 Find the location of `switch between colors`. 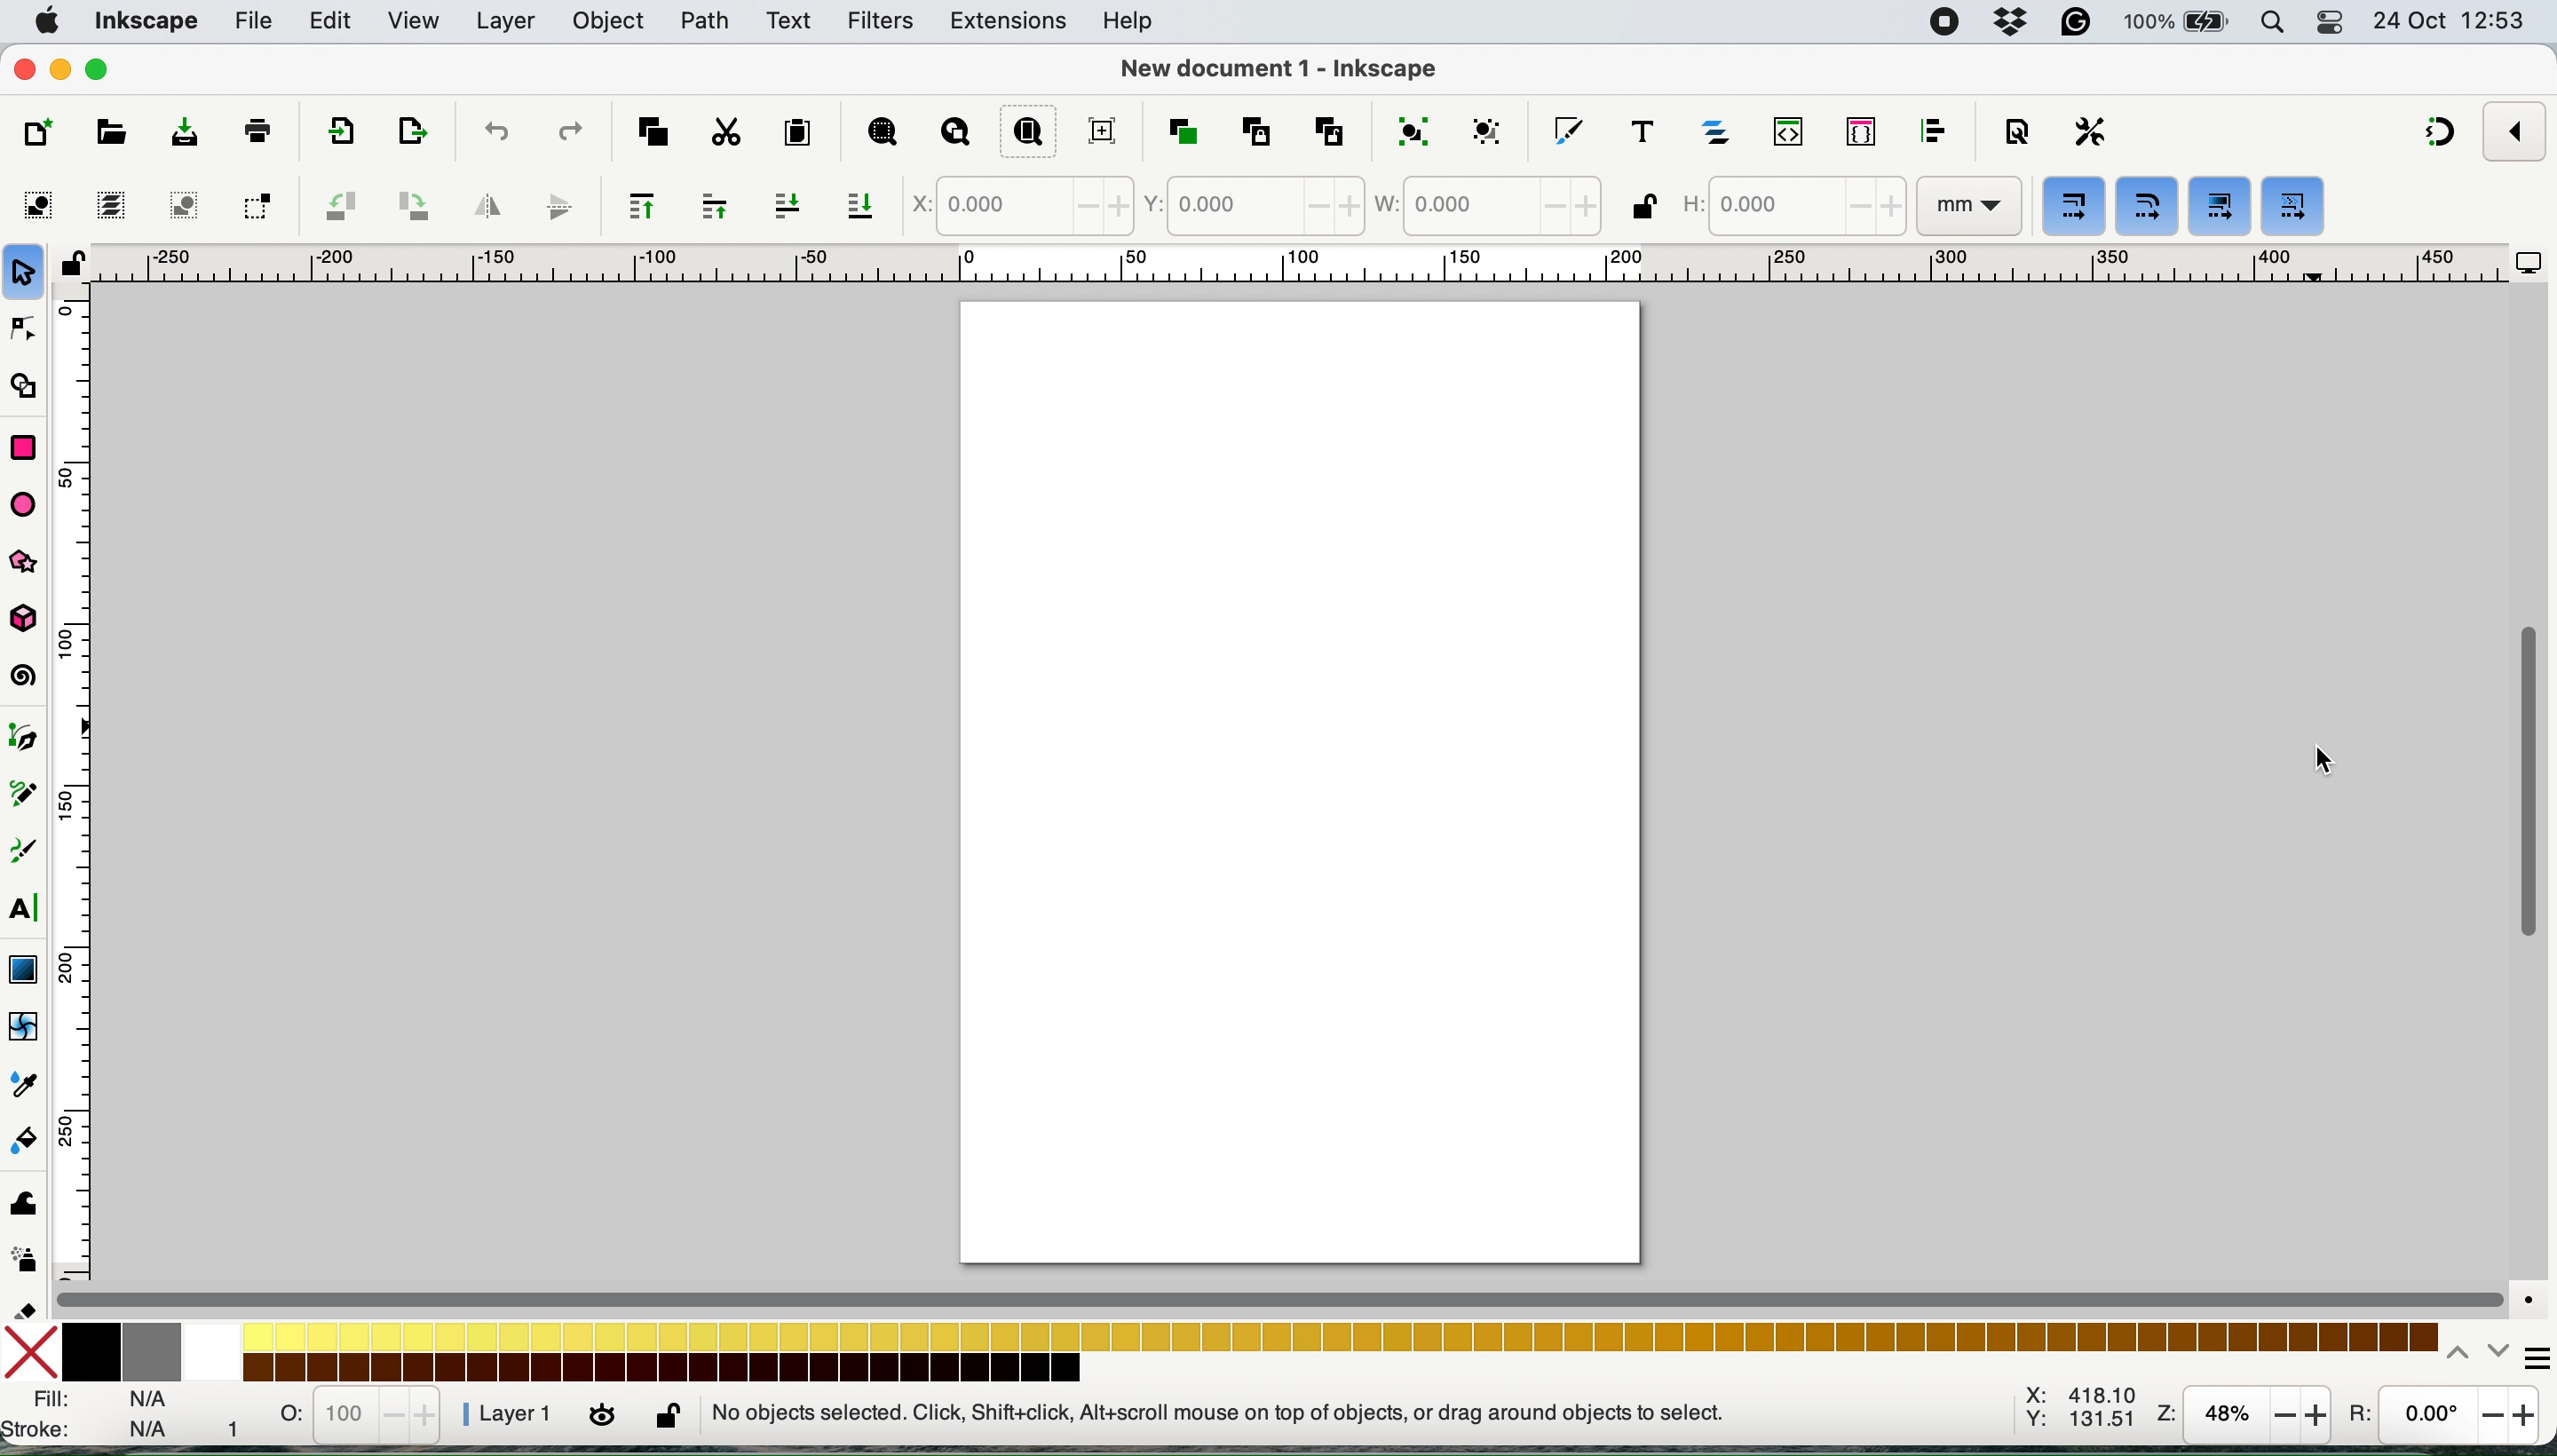

switch between colors is located at coordinates (2479, 1349).